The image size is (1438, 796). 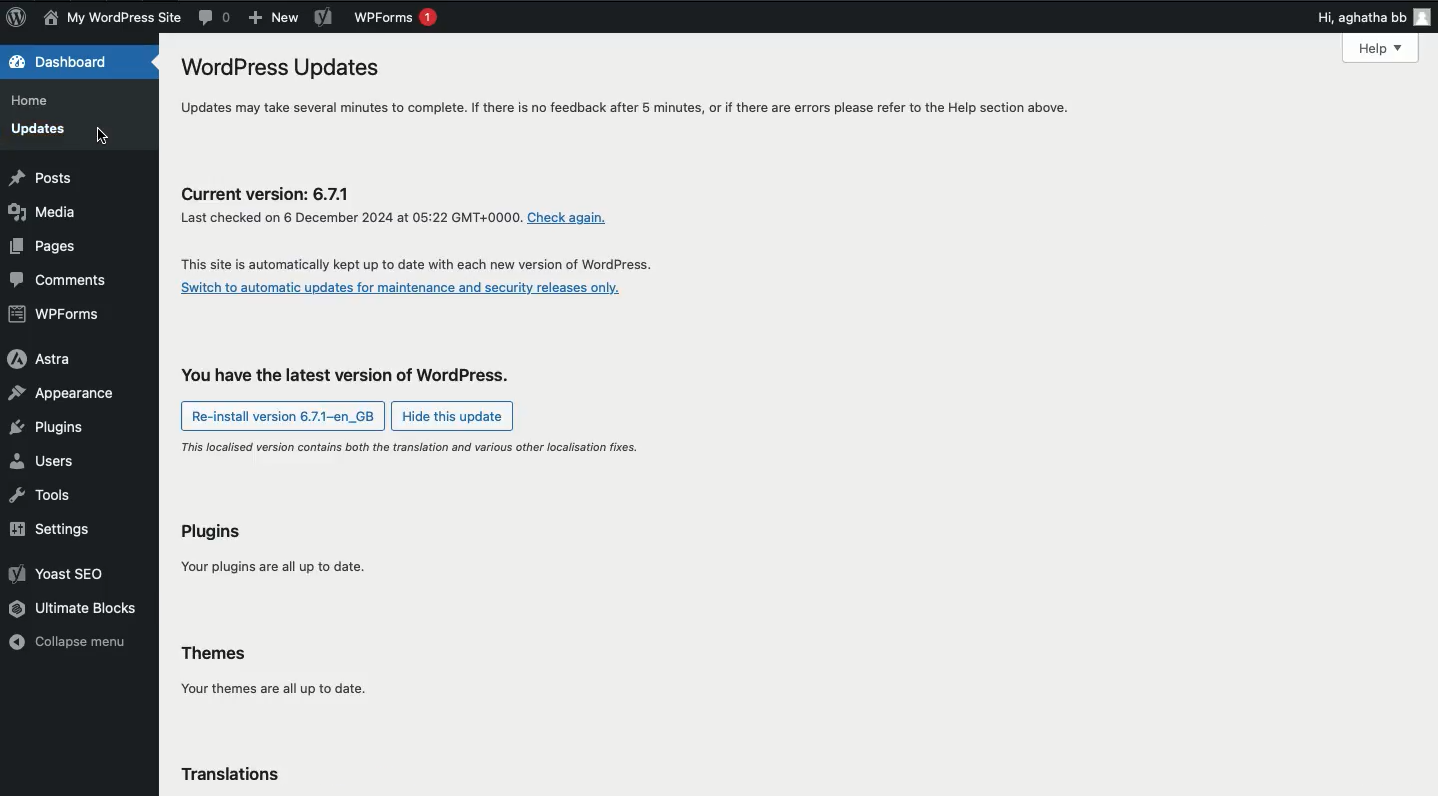 I want to click on You have the latest version of WordPress, so click(x=357, y=378).